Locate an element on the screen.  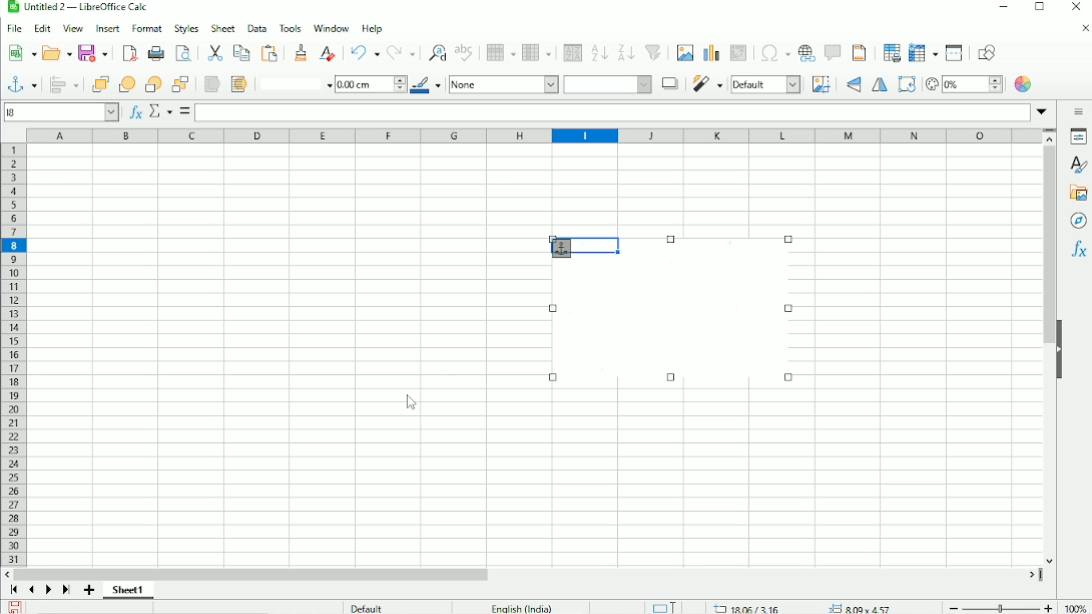
Expand formula bar is located at coordinates (1042, 111).